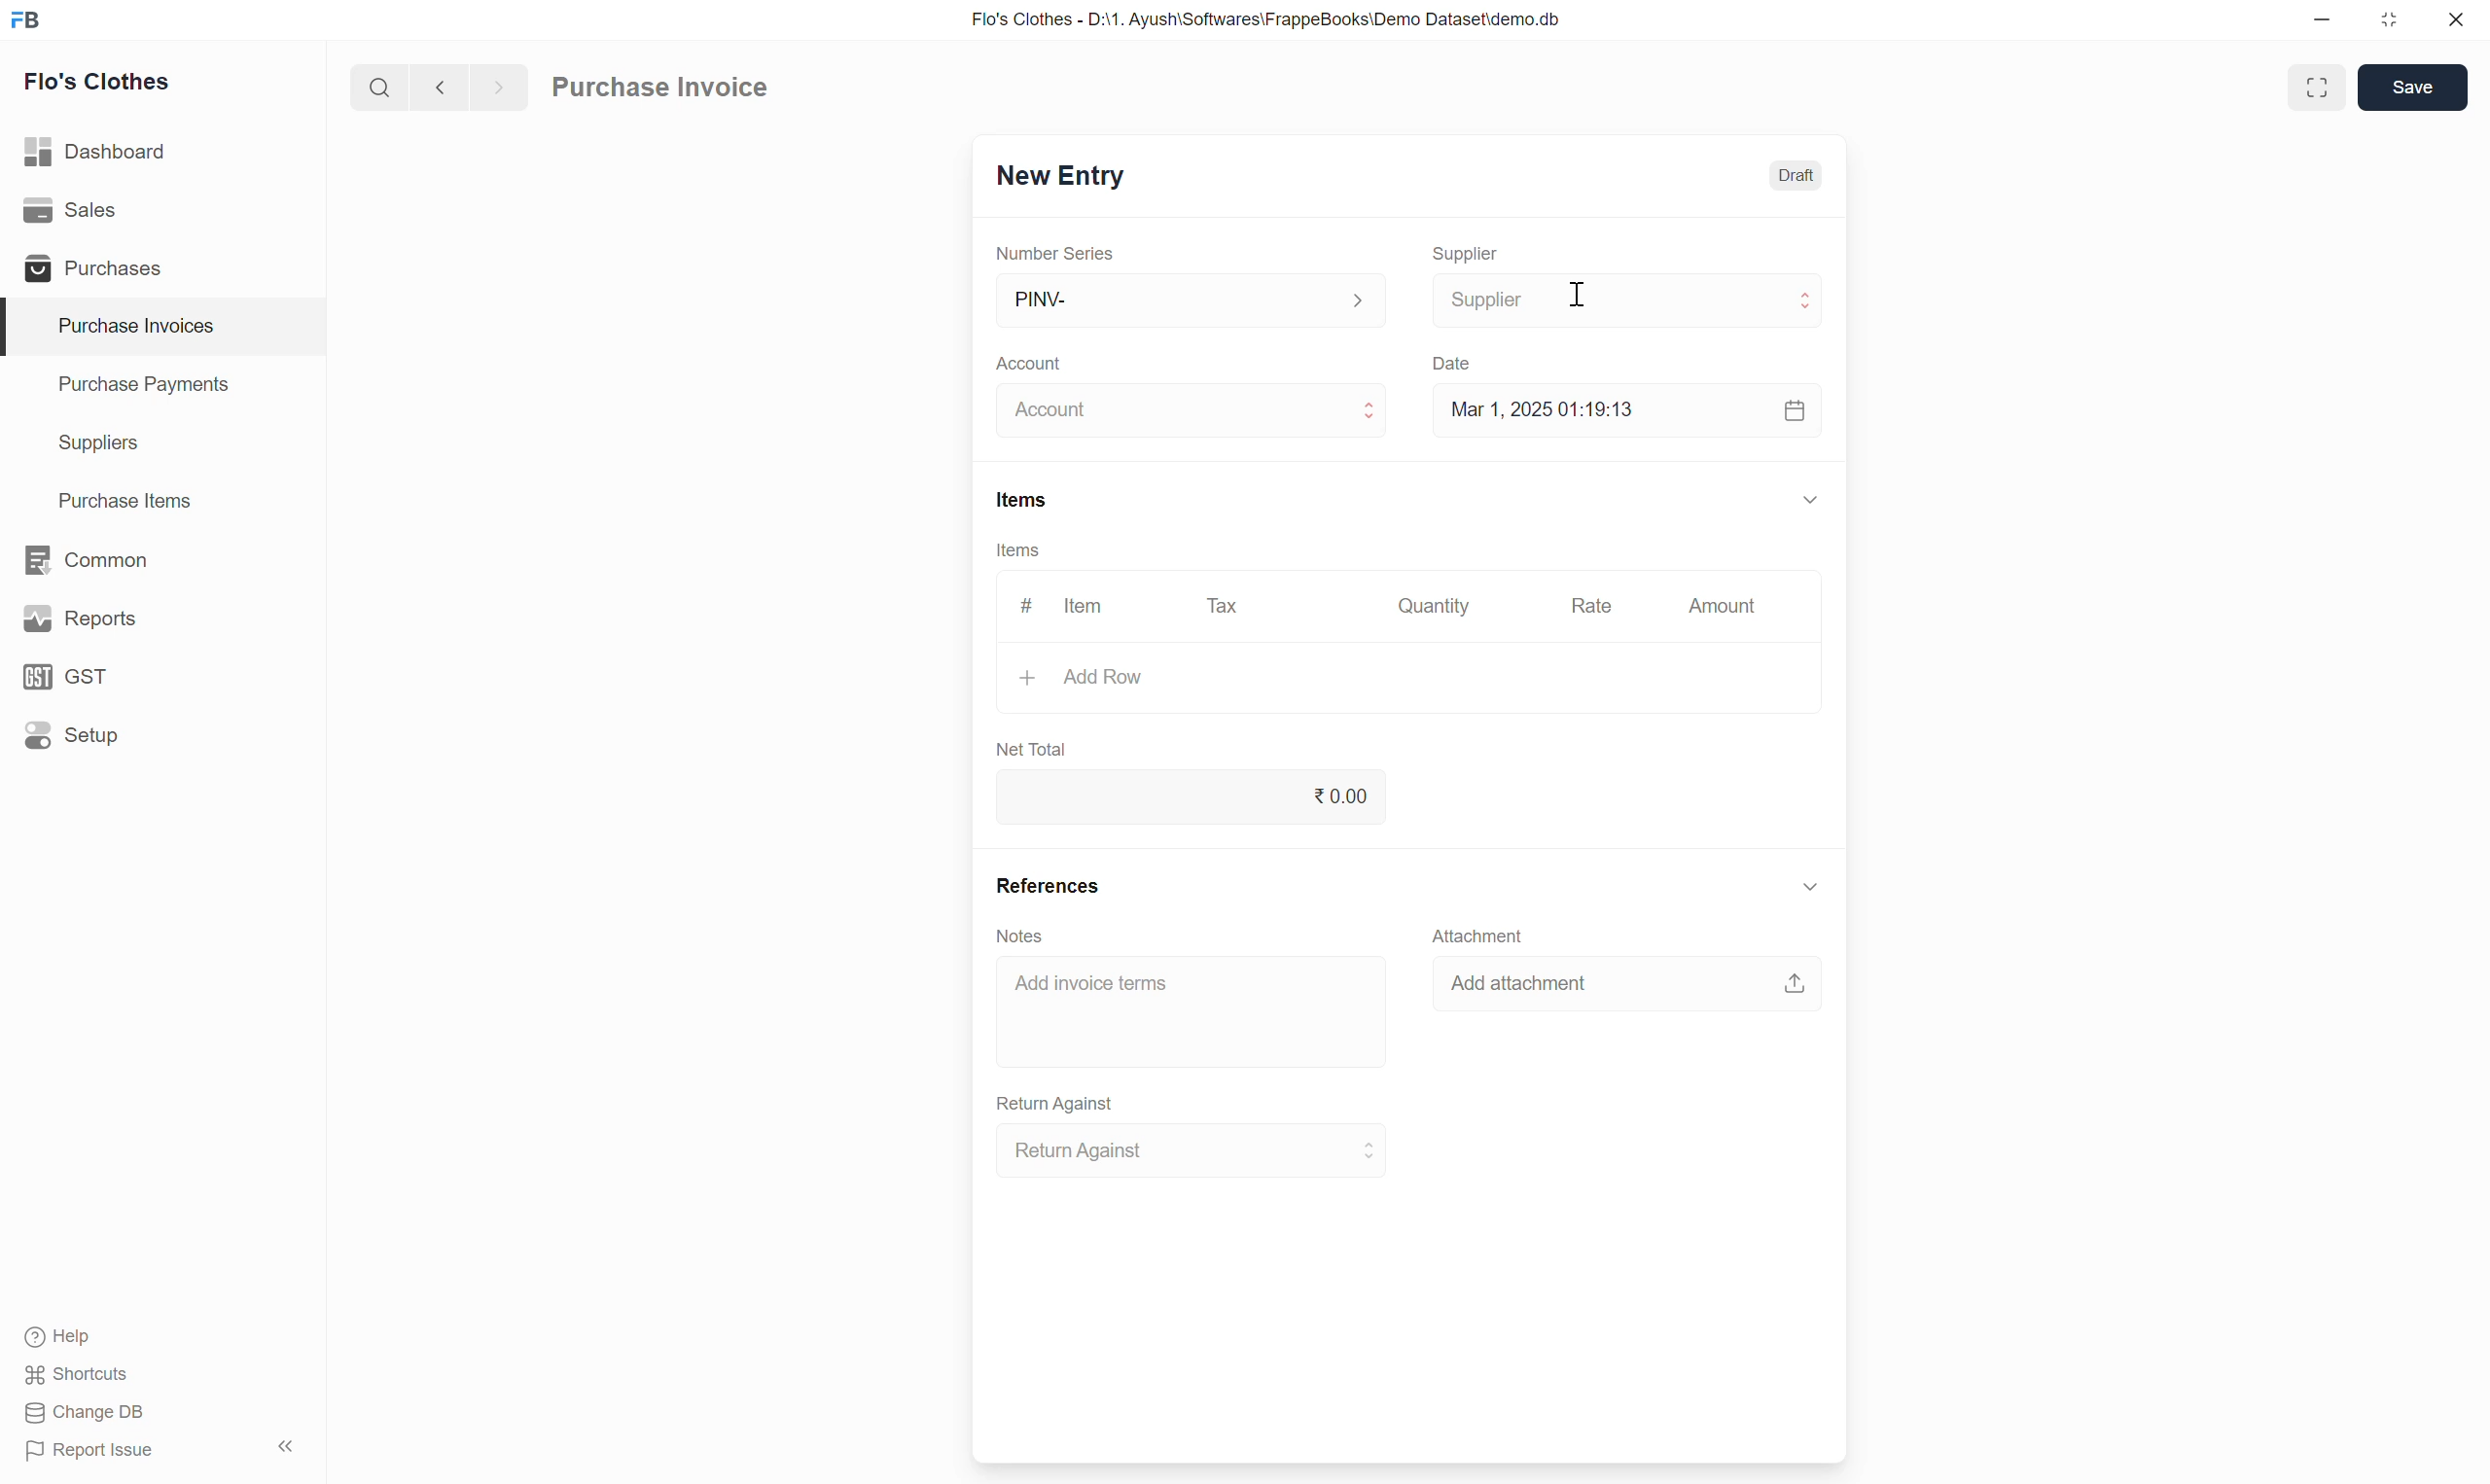  I want to click on Supplier, so click(1630, 298).